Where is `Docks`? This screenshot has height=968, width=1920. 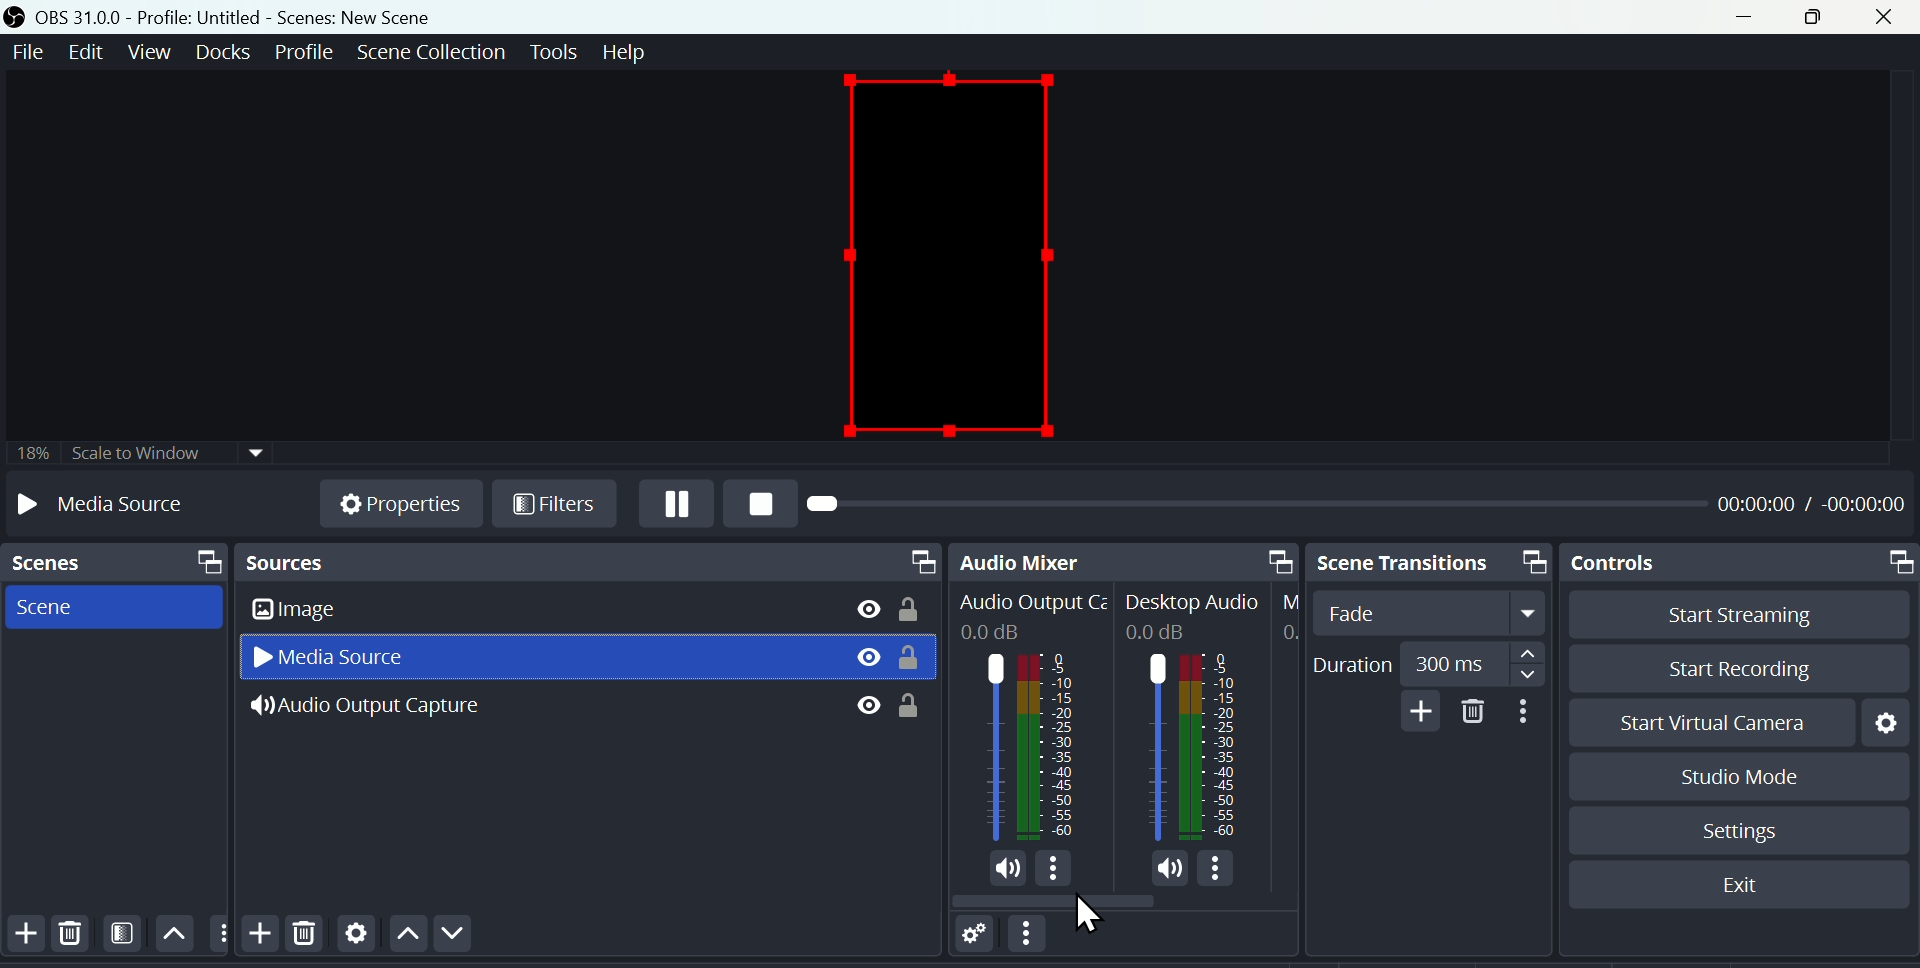
Docks is located at coordinates (221, 52).